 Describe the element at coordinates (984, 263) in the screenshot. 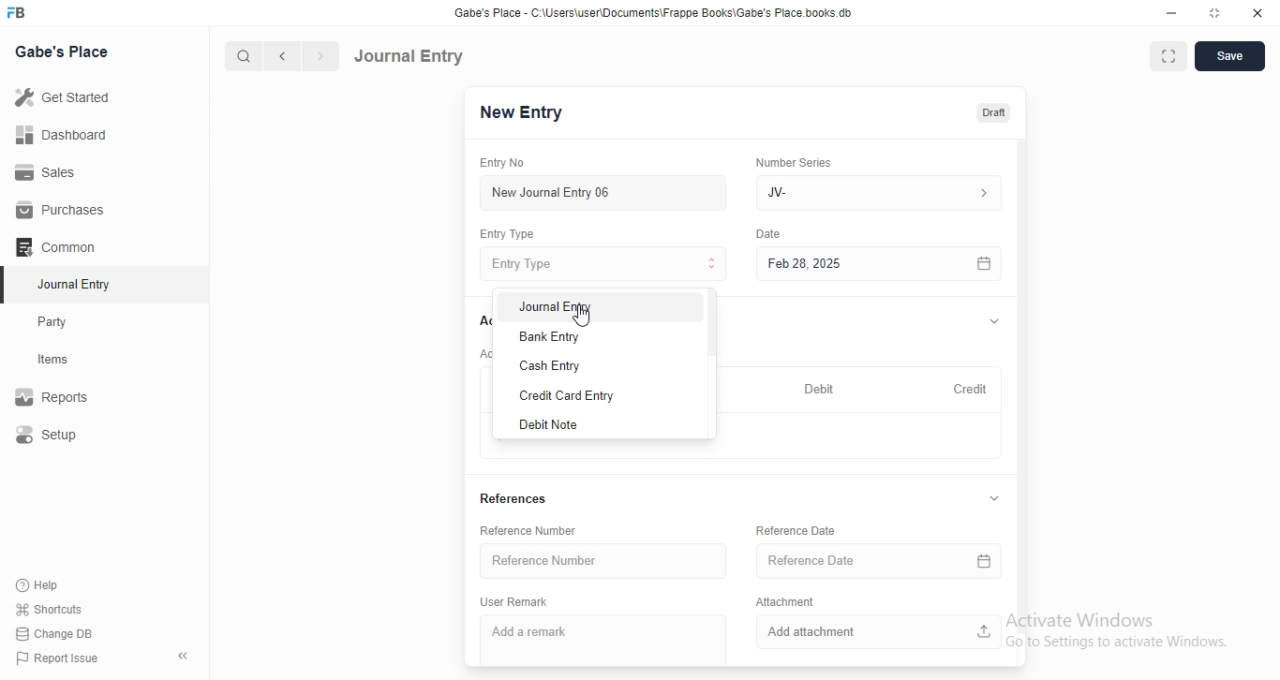

I see `calender` at that location.